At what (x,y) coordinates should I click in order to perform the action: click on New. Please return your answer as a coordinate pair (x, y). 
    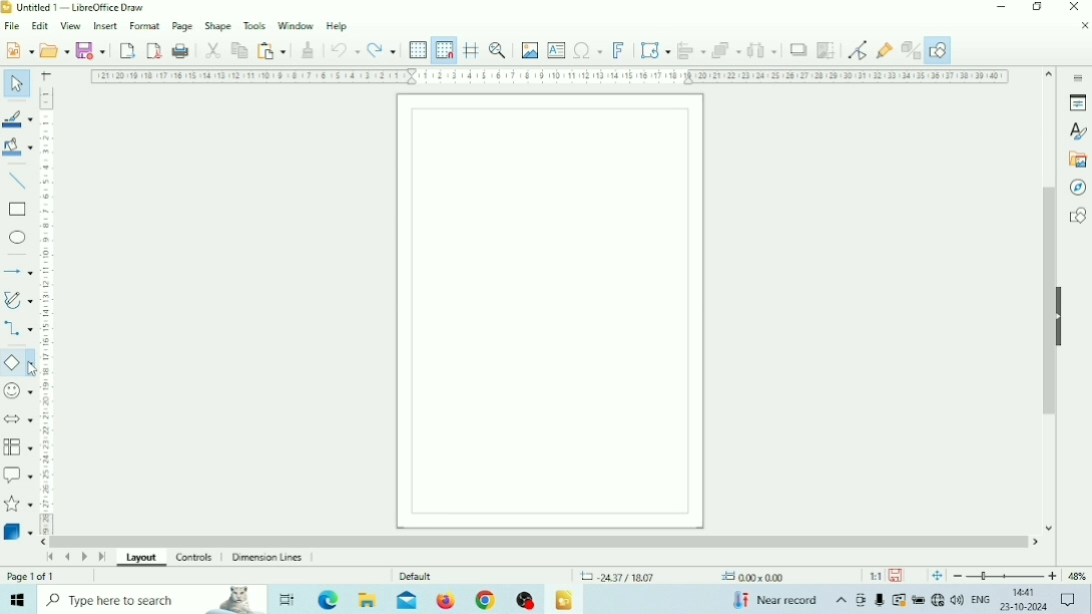
    Looking at the image, I should click on (18, 49).